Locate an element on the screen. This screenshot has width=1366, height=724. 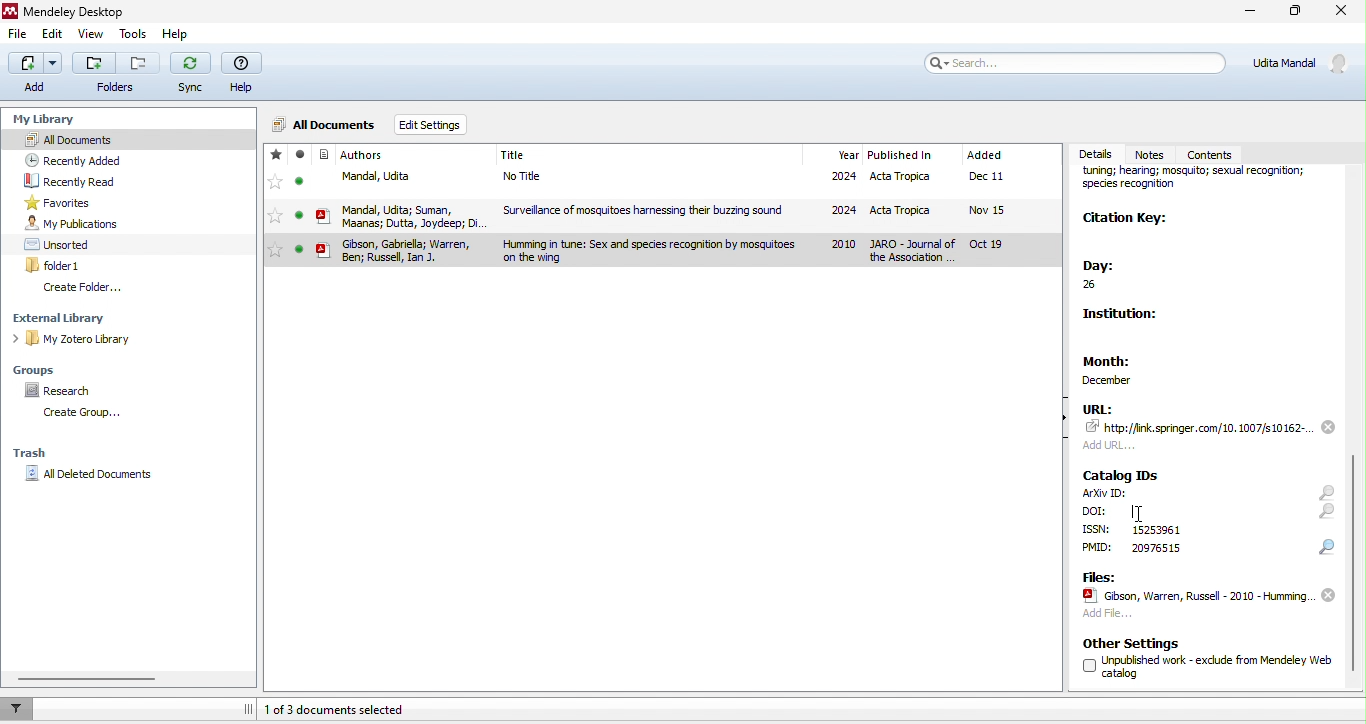
unsorted is located at coordinates (60, 244).